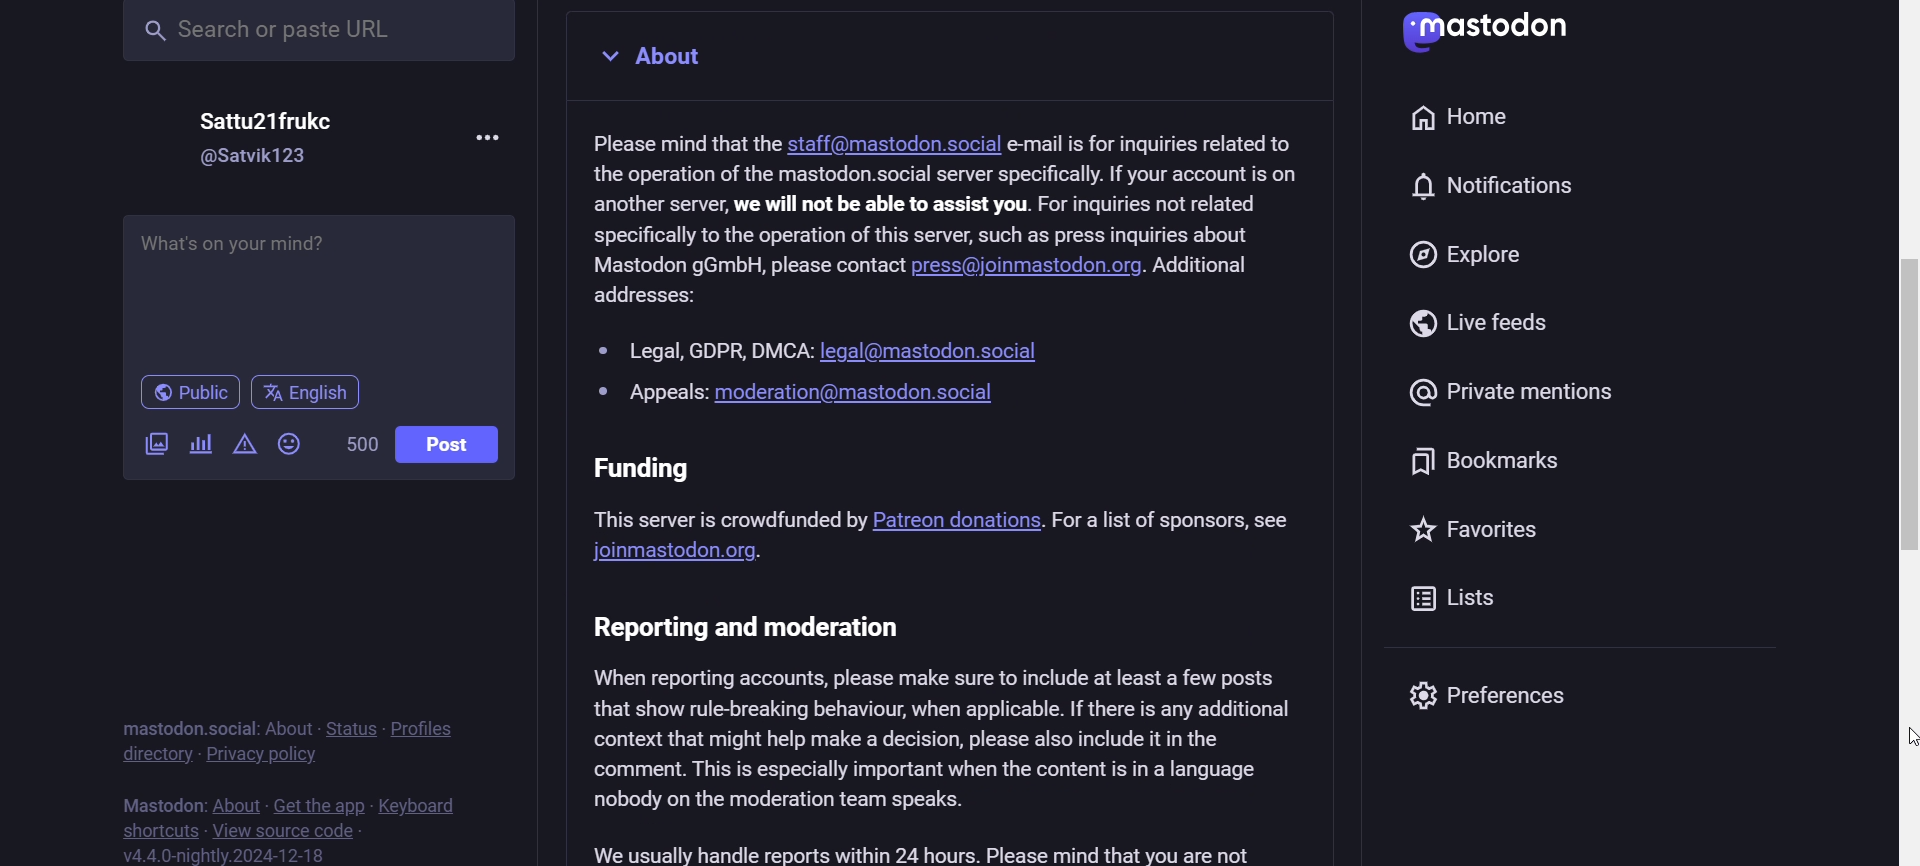 The width and height of the screenshot is (1920, 866). I want to click on legal@mastodon.social, so click(931, 350).